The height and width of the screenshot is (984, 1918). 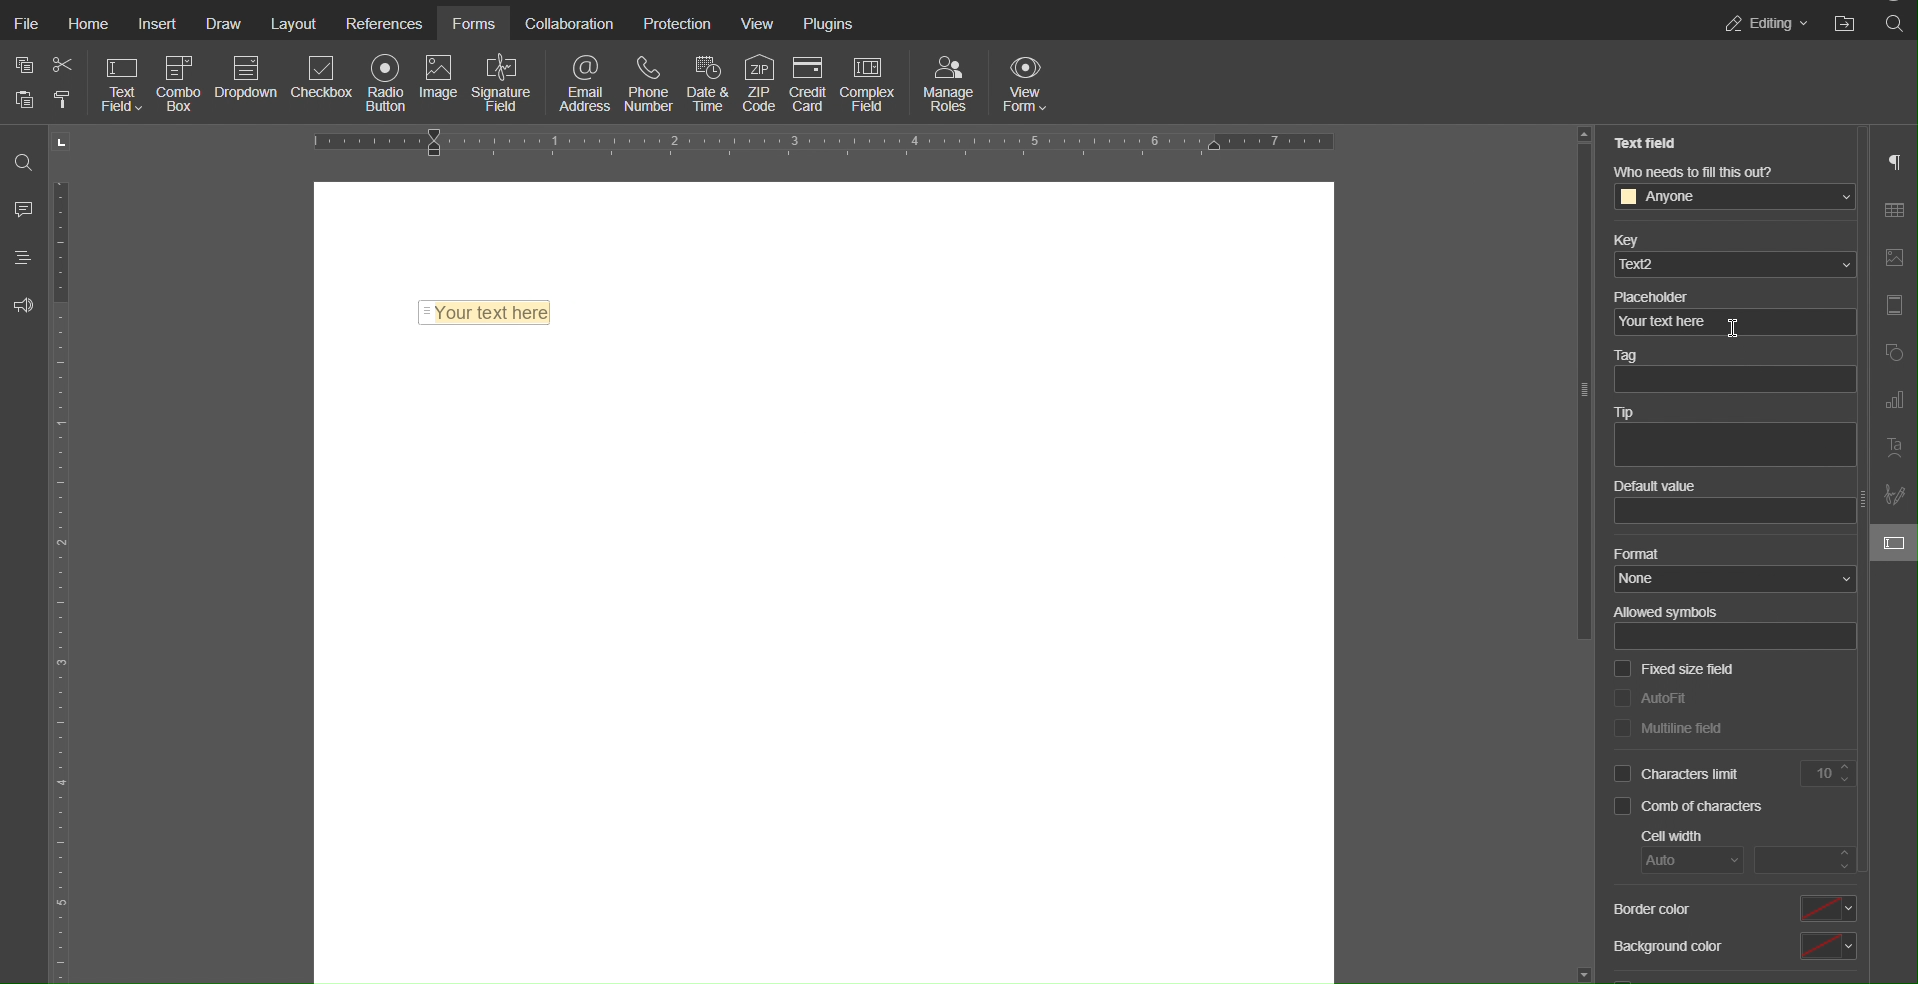 What do you see at coordinates (1028, 83) in the screenshot?
I see `View Form` at bounding box center [1028, 83].